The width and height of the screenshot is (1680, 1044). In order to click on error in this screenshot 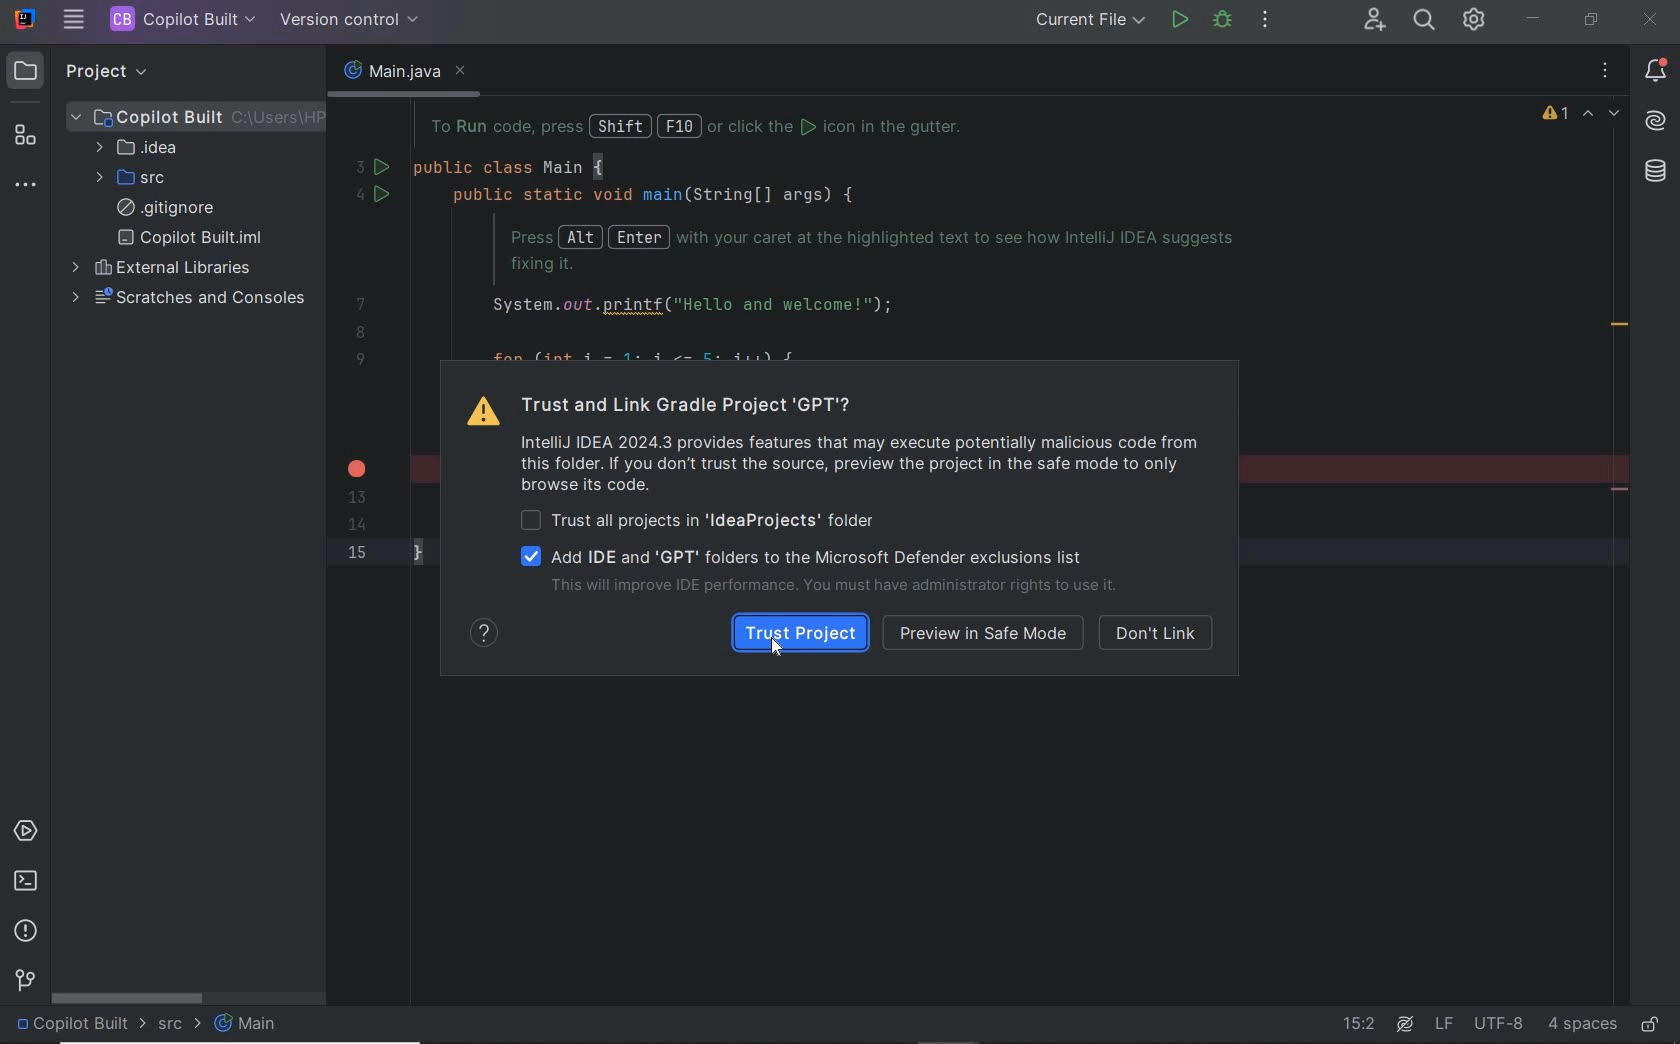, I will do `click(357, 468)`.